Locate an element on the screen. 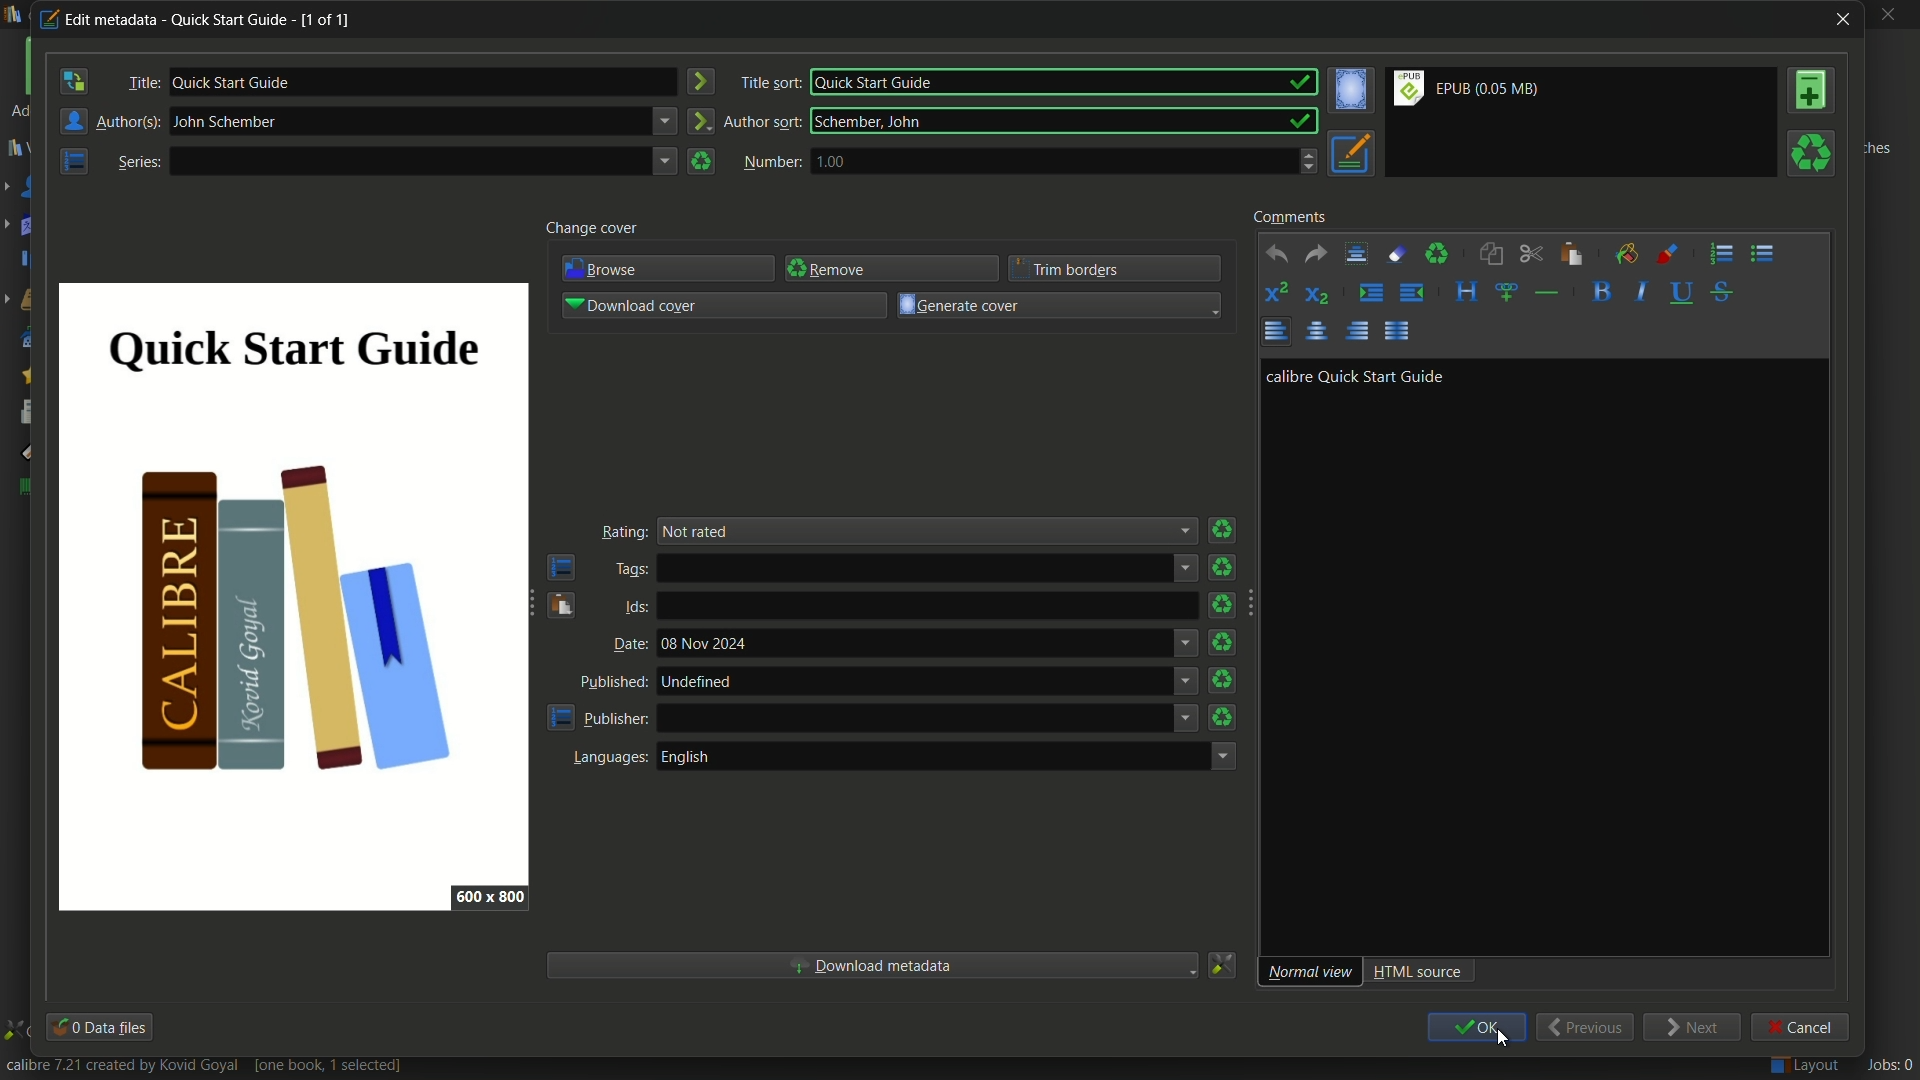 Image resolution: width=1920 pixels, height=1080 pixels. insert link or image is located at coordinates (1510, 293).